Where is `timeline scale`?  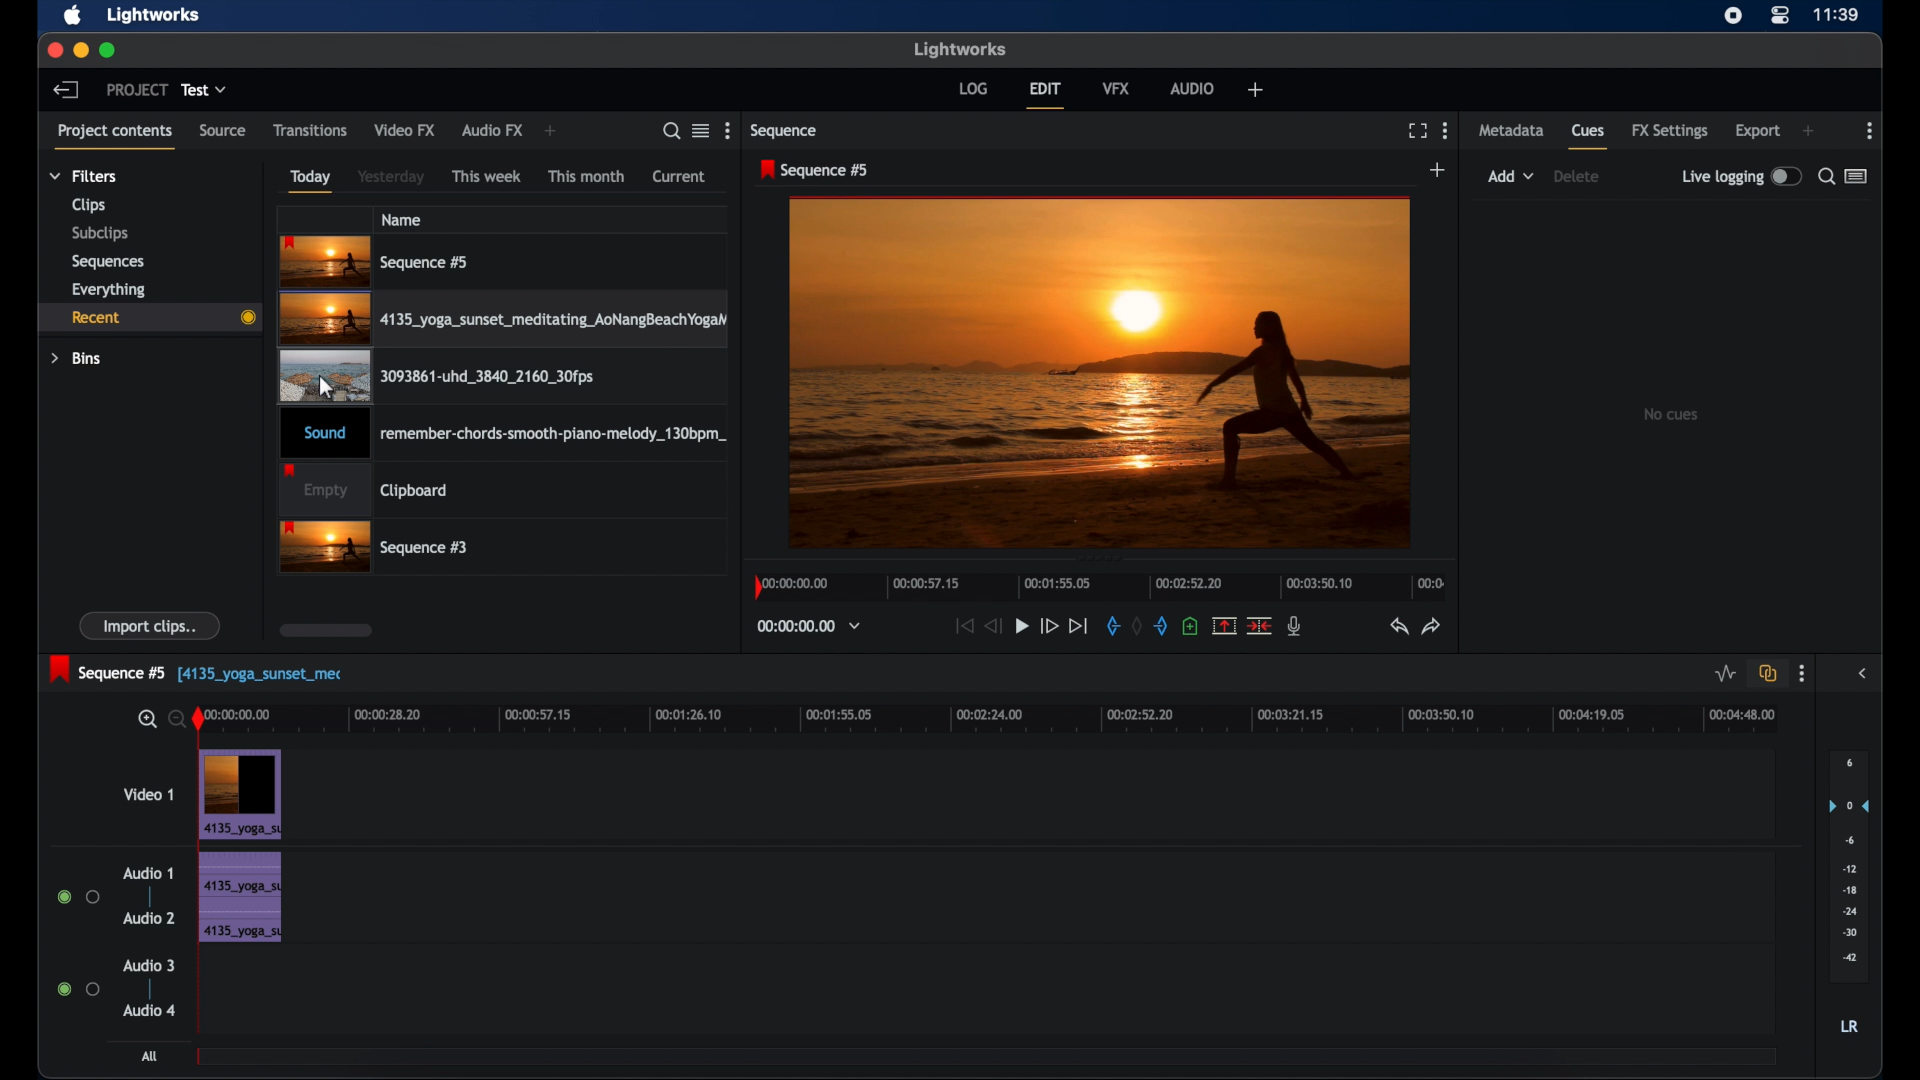
timeline scale is located at coordinates (1099, 586).